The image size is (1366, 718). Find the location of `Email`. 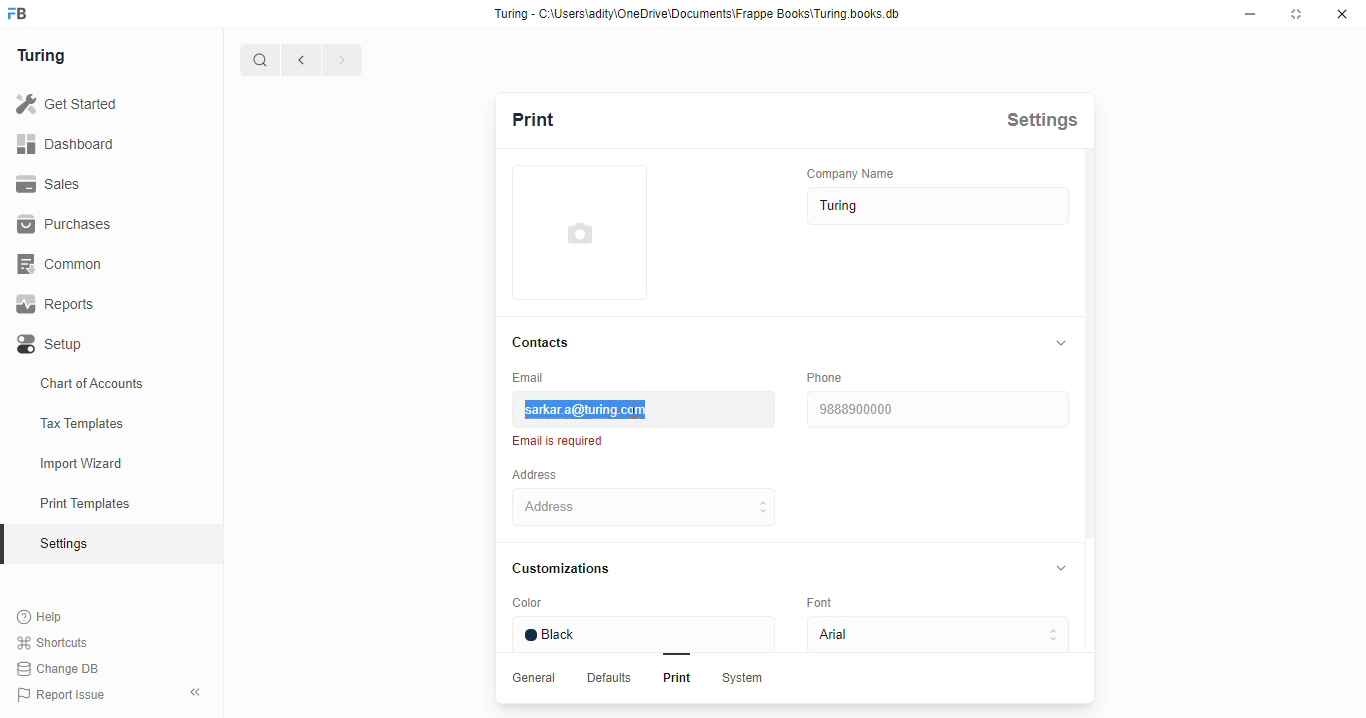

Email is located at coordinates (537, 377).